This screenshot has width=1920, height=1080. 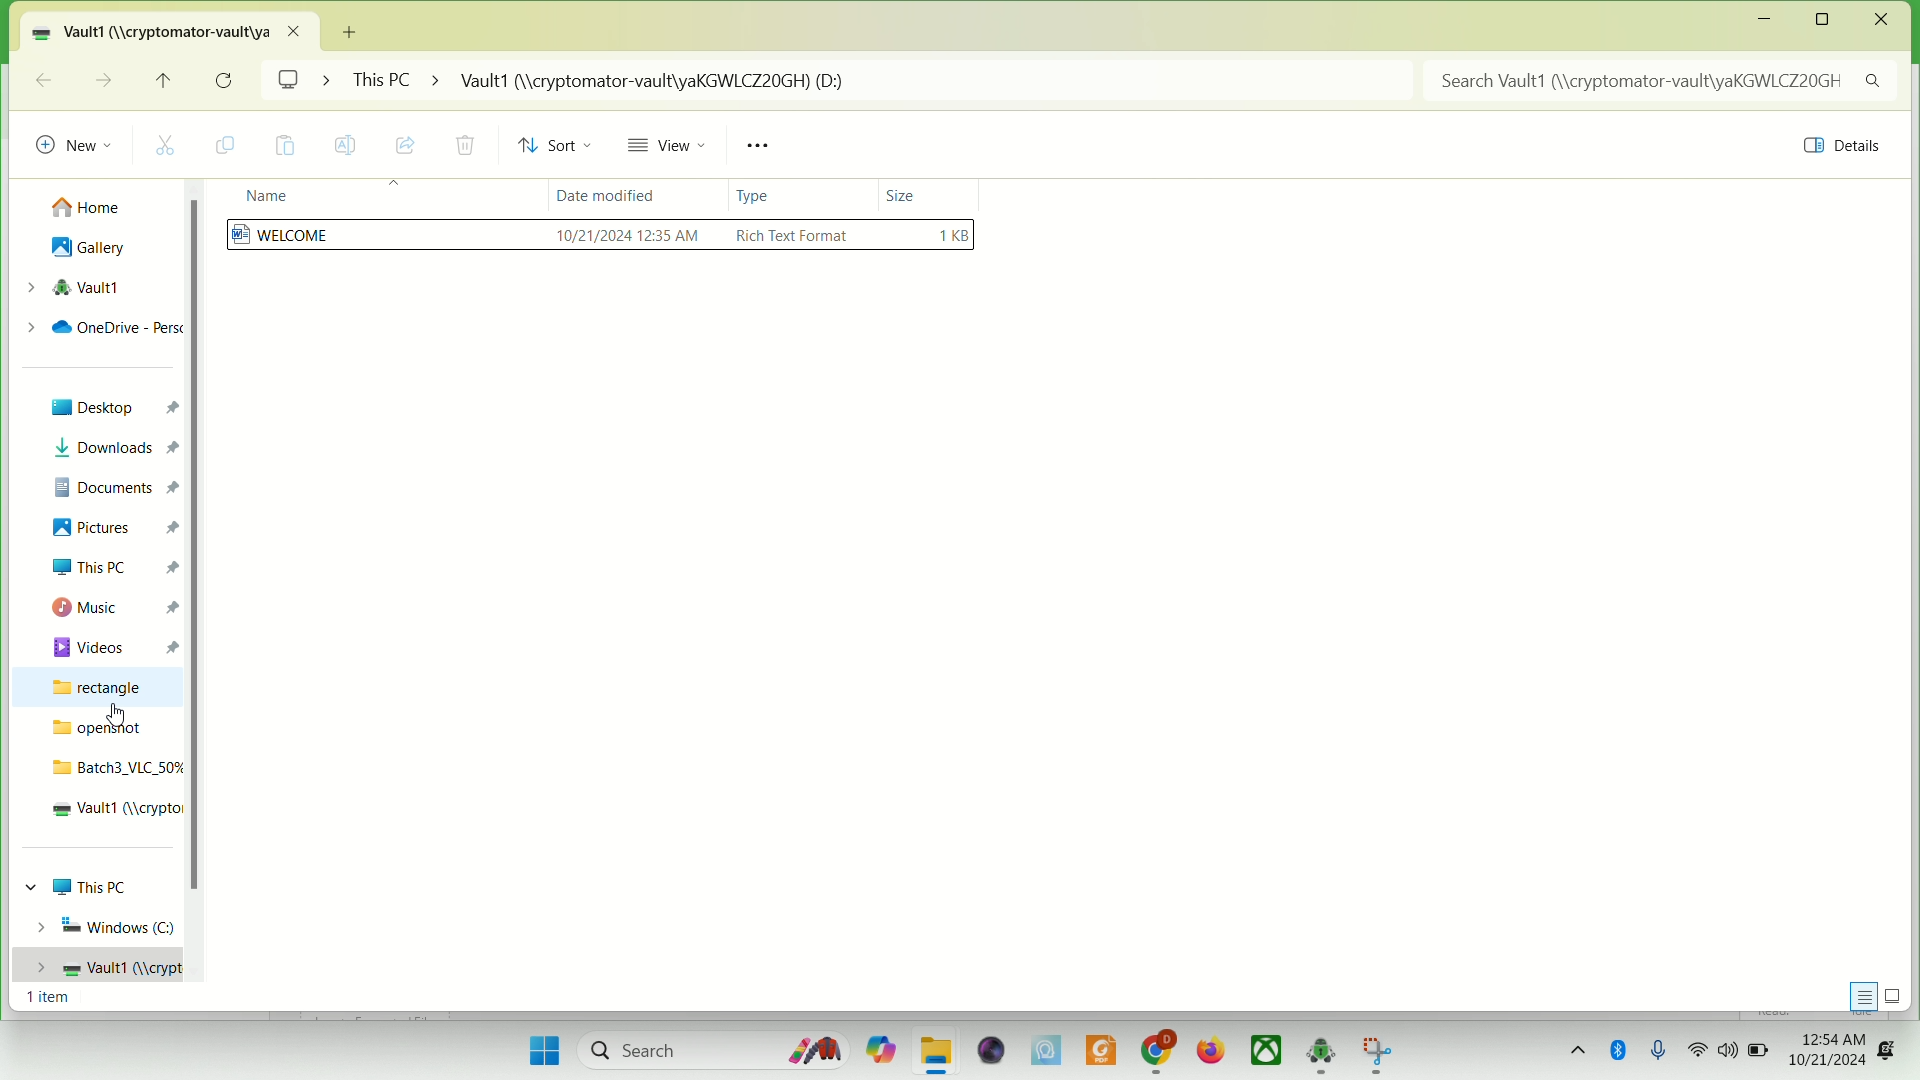 What do you see at coordinates (112, 448) in the screenshot?
I see `downloads` at bounding box center [112, 448].